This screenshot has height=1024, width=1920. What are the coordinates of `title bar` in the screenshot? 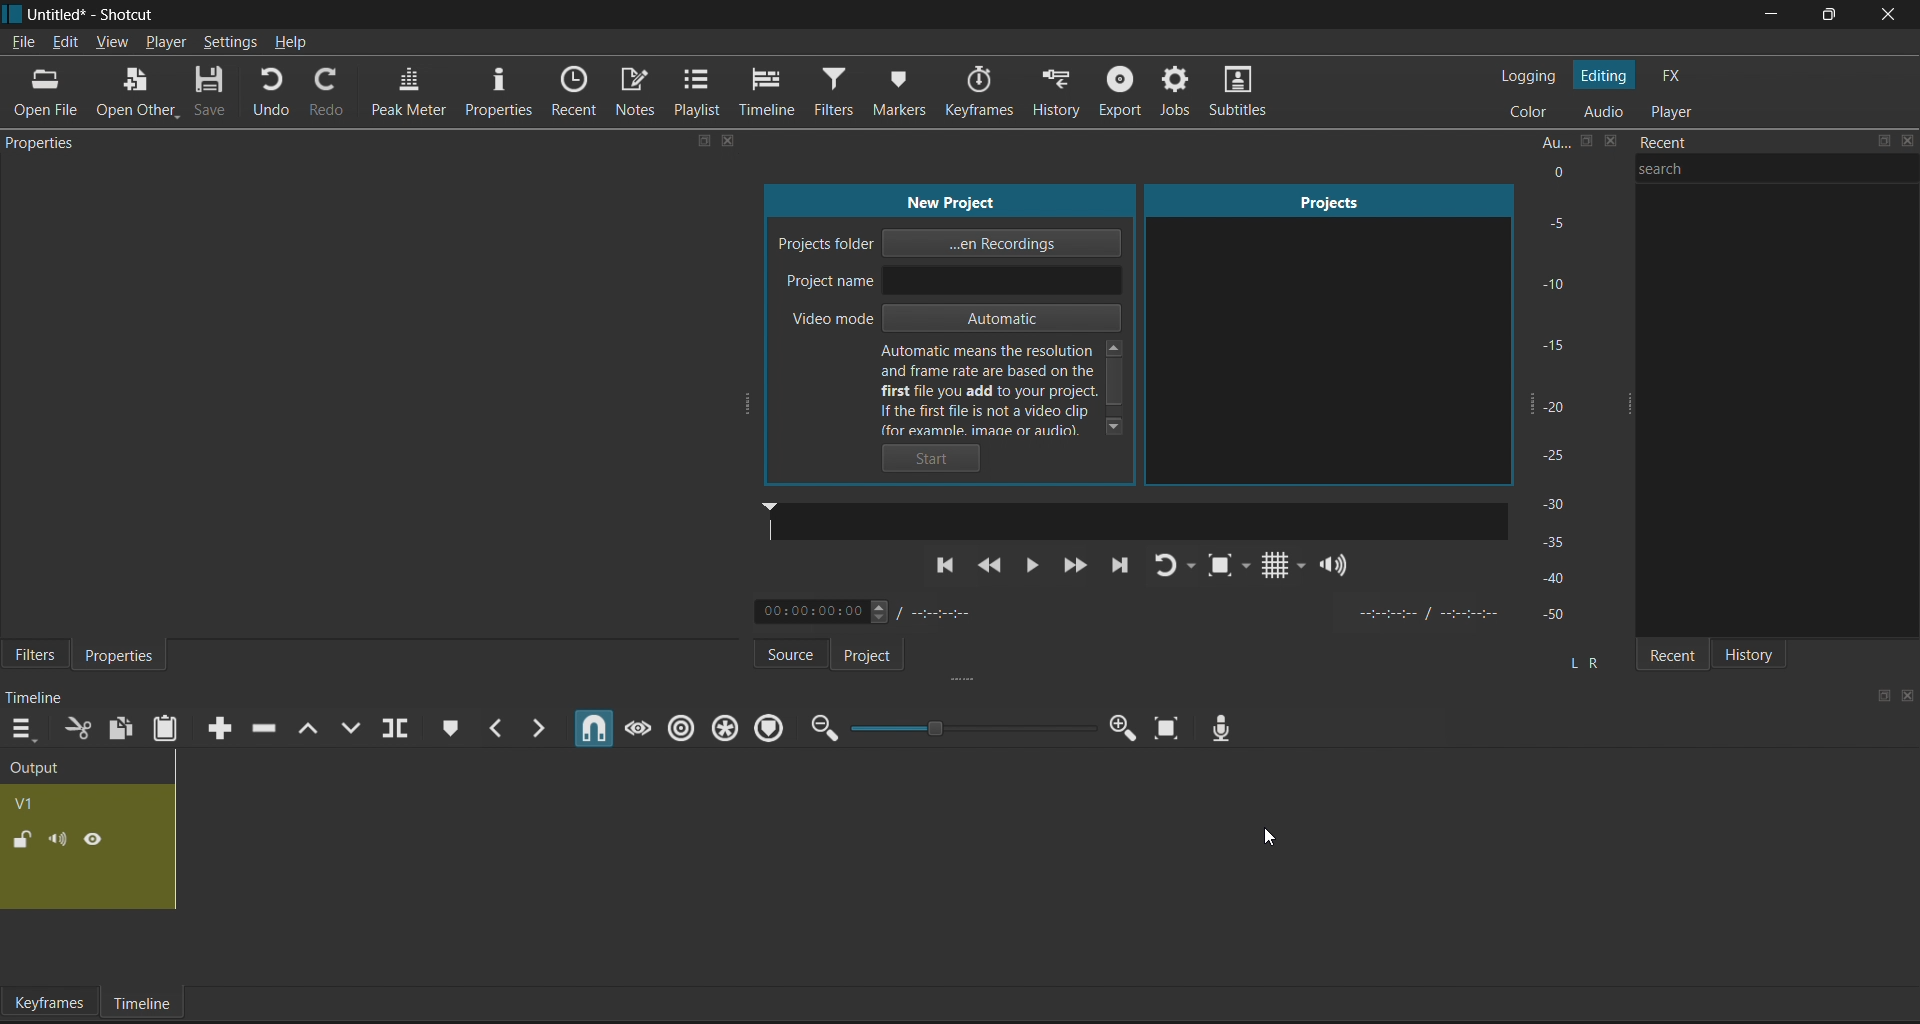 It's located at (881, 15).